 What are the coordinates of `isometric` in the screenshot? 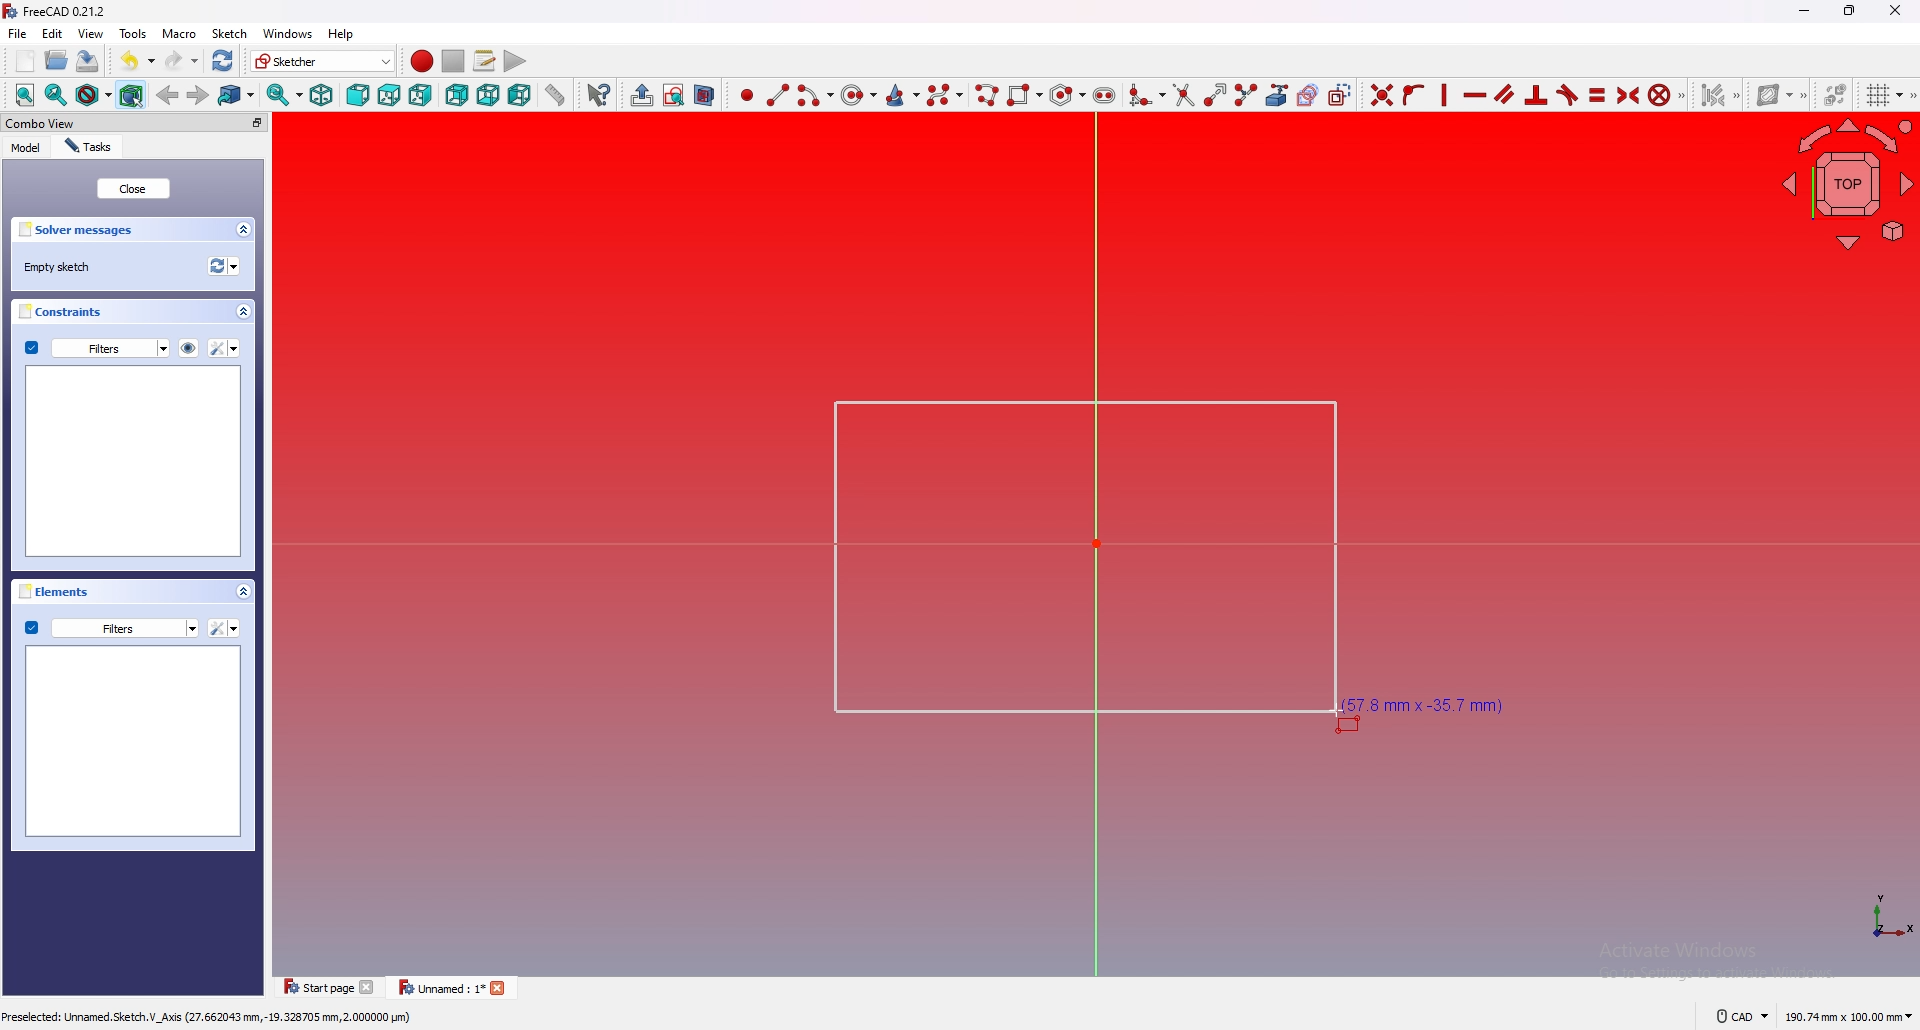 It's located at (322, 95).